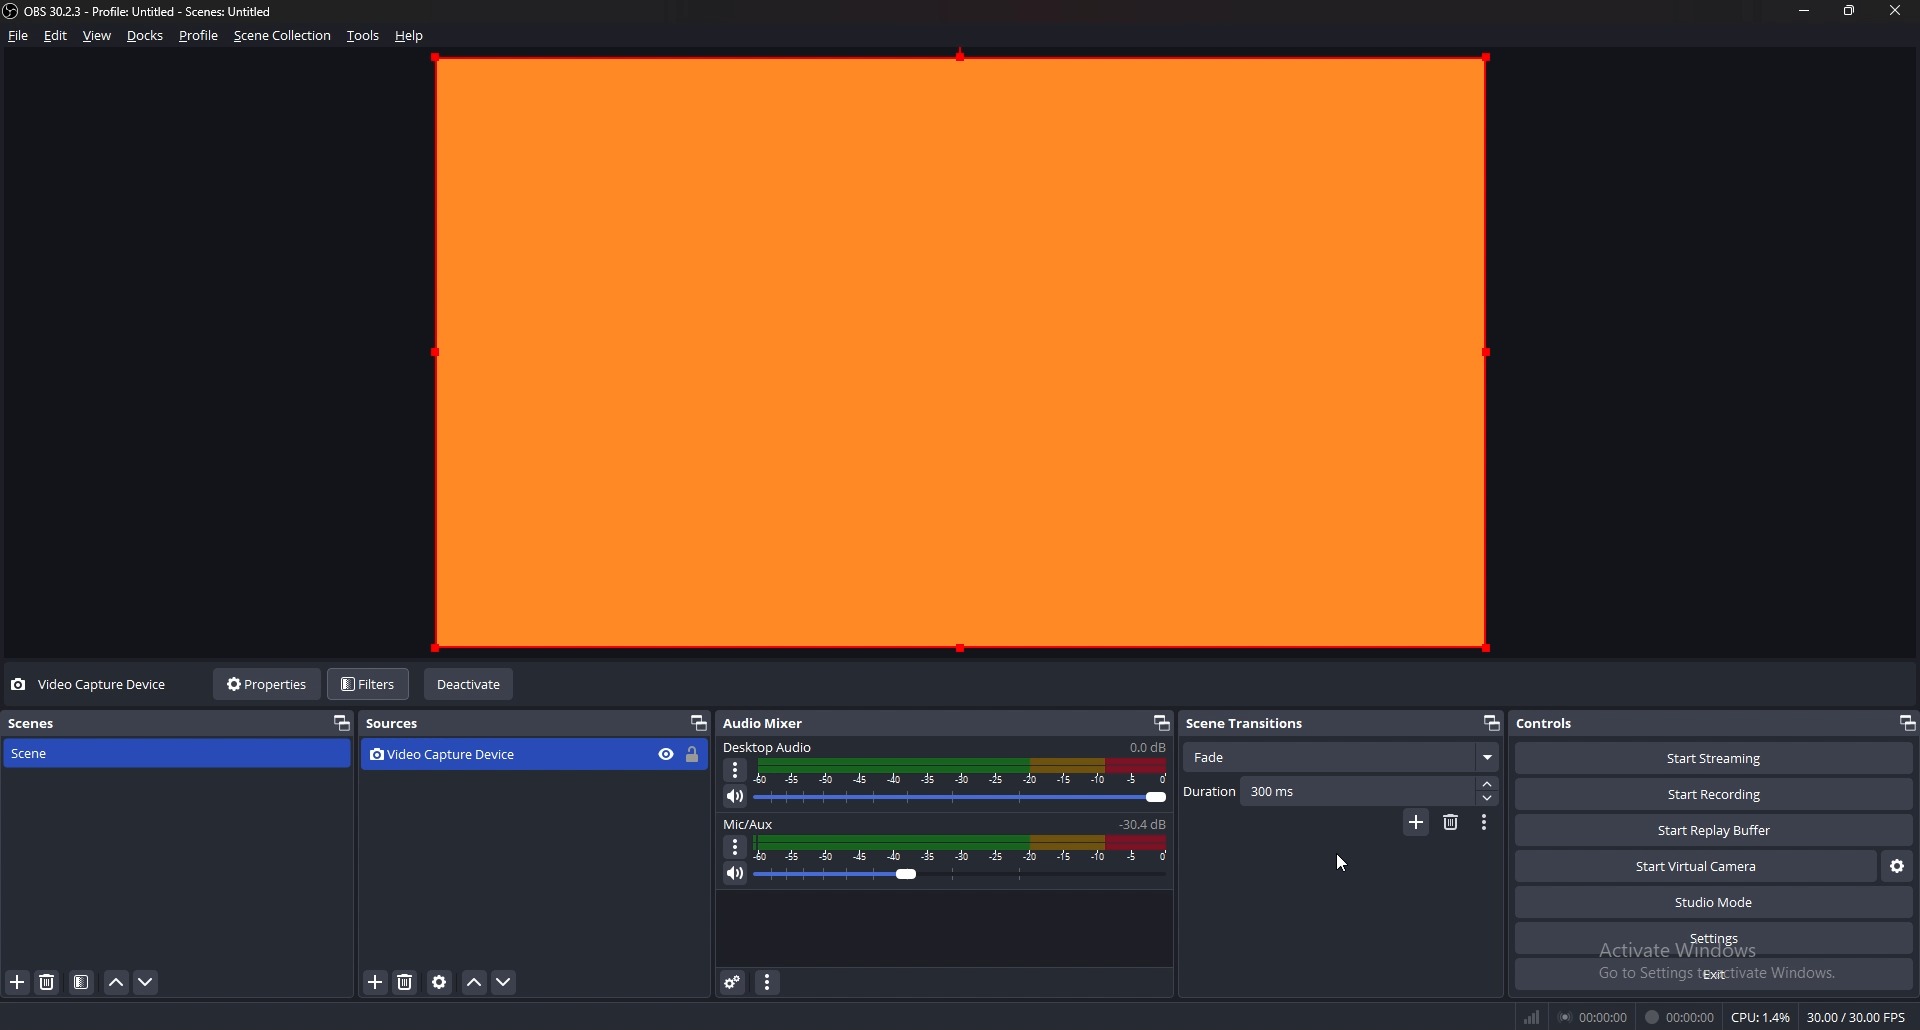  Describe the element at coordinates (145, 983) in the screenshot. I see `move scene down` at that location.